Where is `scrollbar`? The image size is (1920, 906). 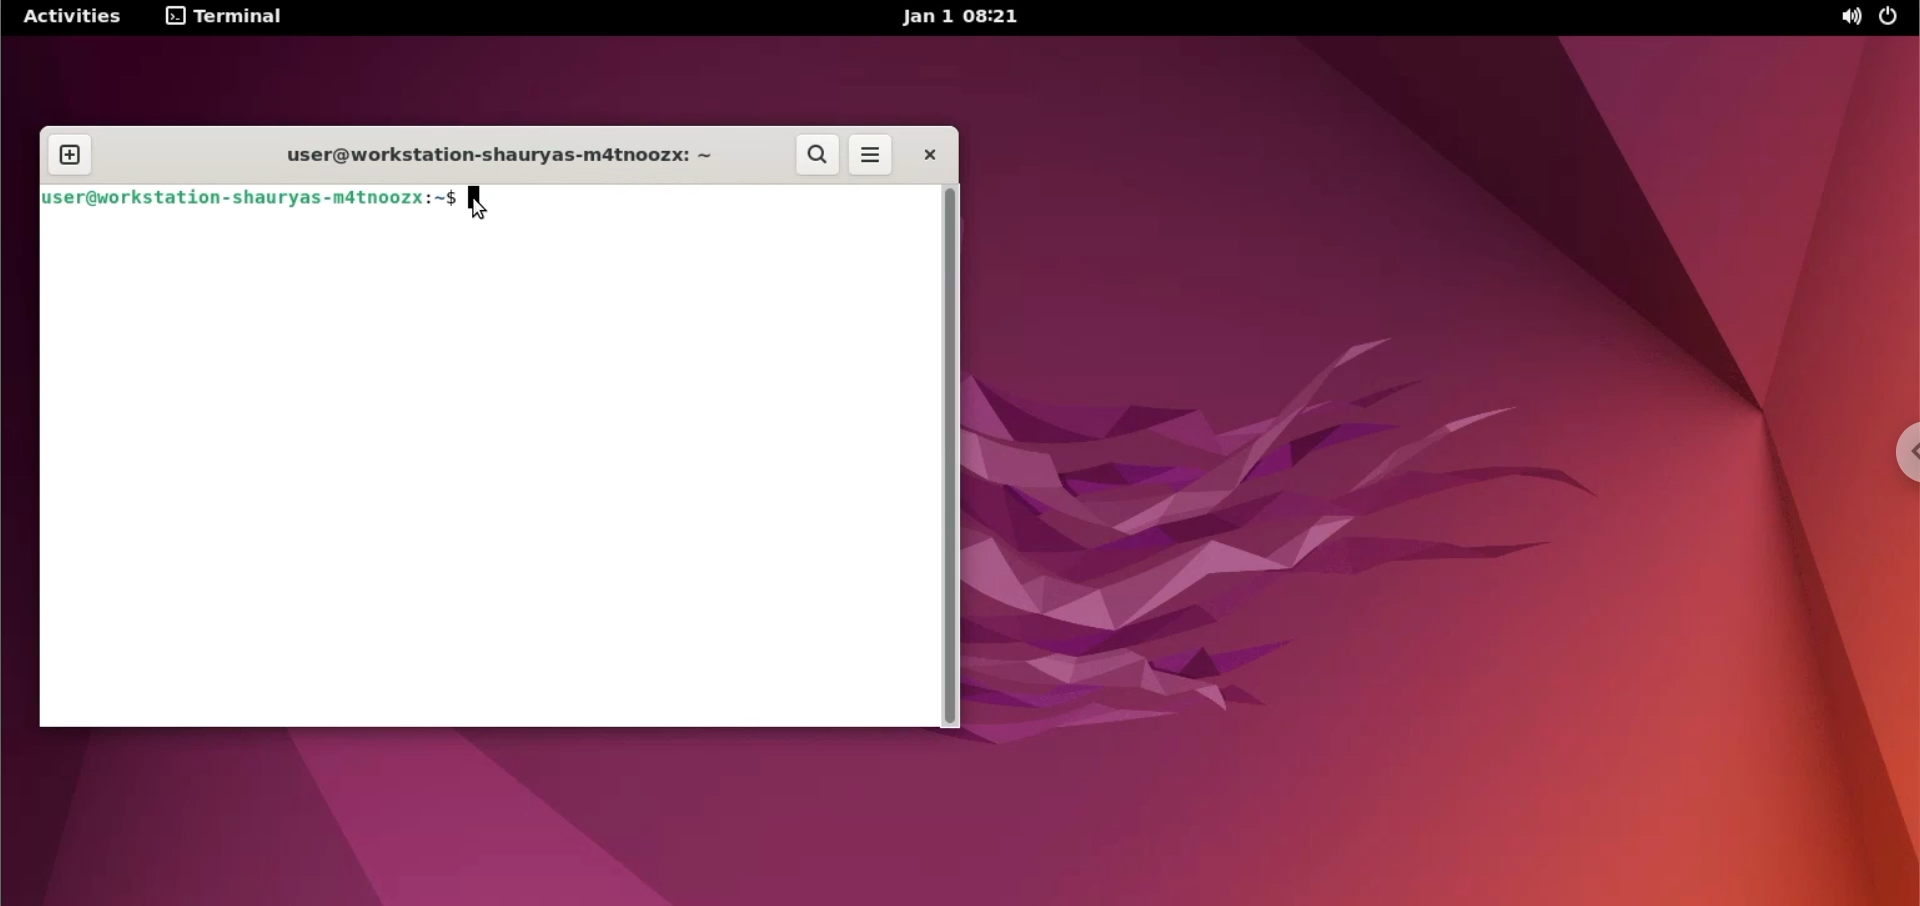
scrollbar is located at coordinates (951, 457).